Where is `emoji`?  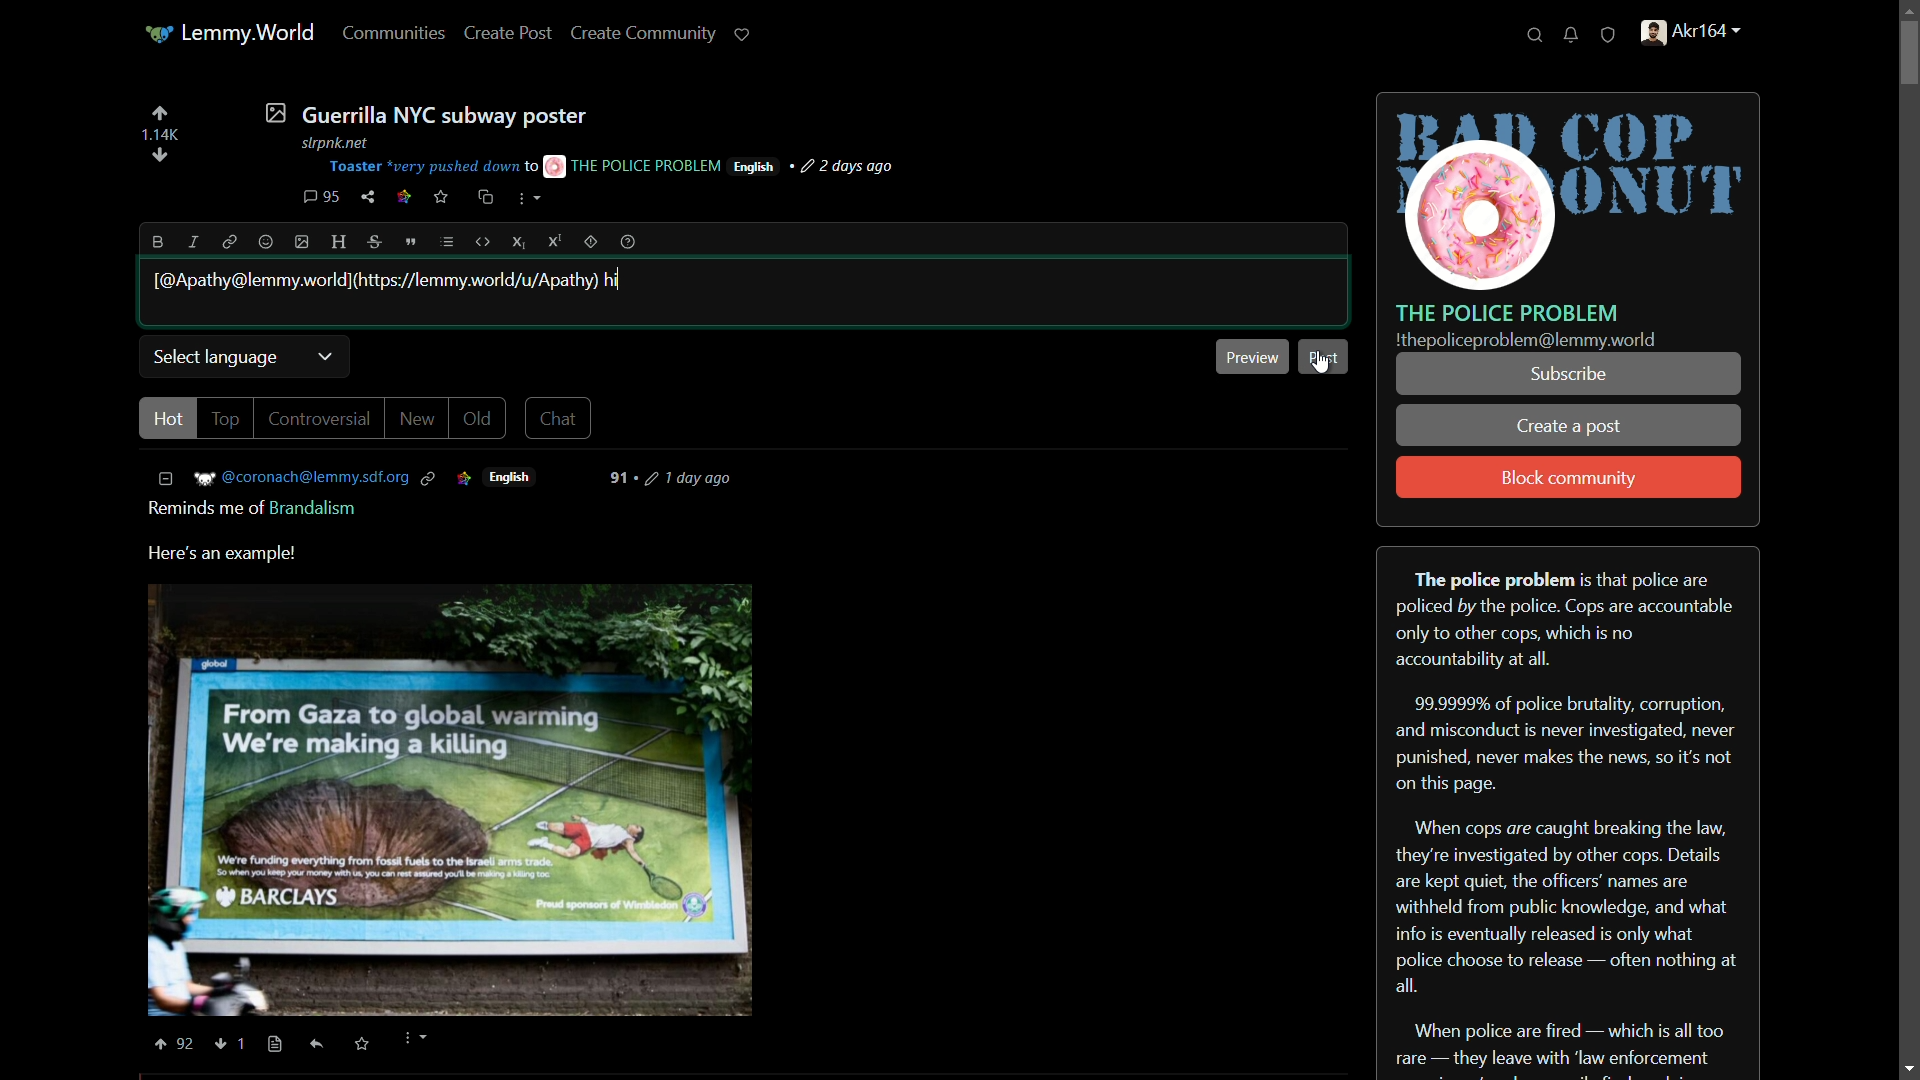 emoji is located at coordinates (266, 243).